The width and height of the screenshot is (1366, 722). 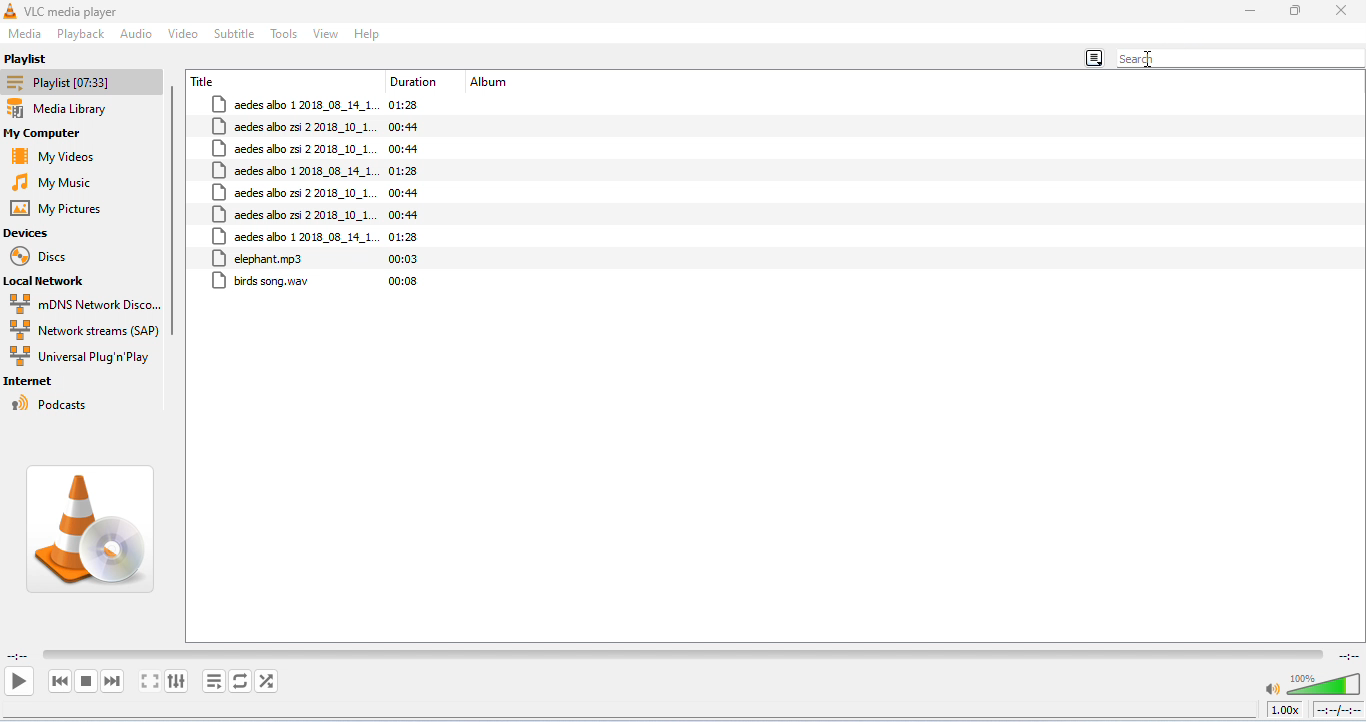 What do you see at coordinates (59, 156) in the screenshot?
I see `my videos` at bounding box center [59, 156].